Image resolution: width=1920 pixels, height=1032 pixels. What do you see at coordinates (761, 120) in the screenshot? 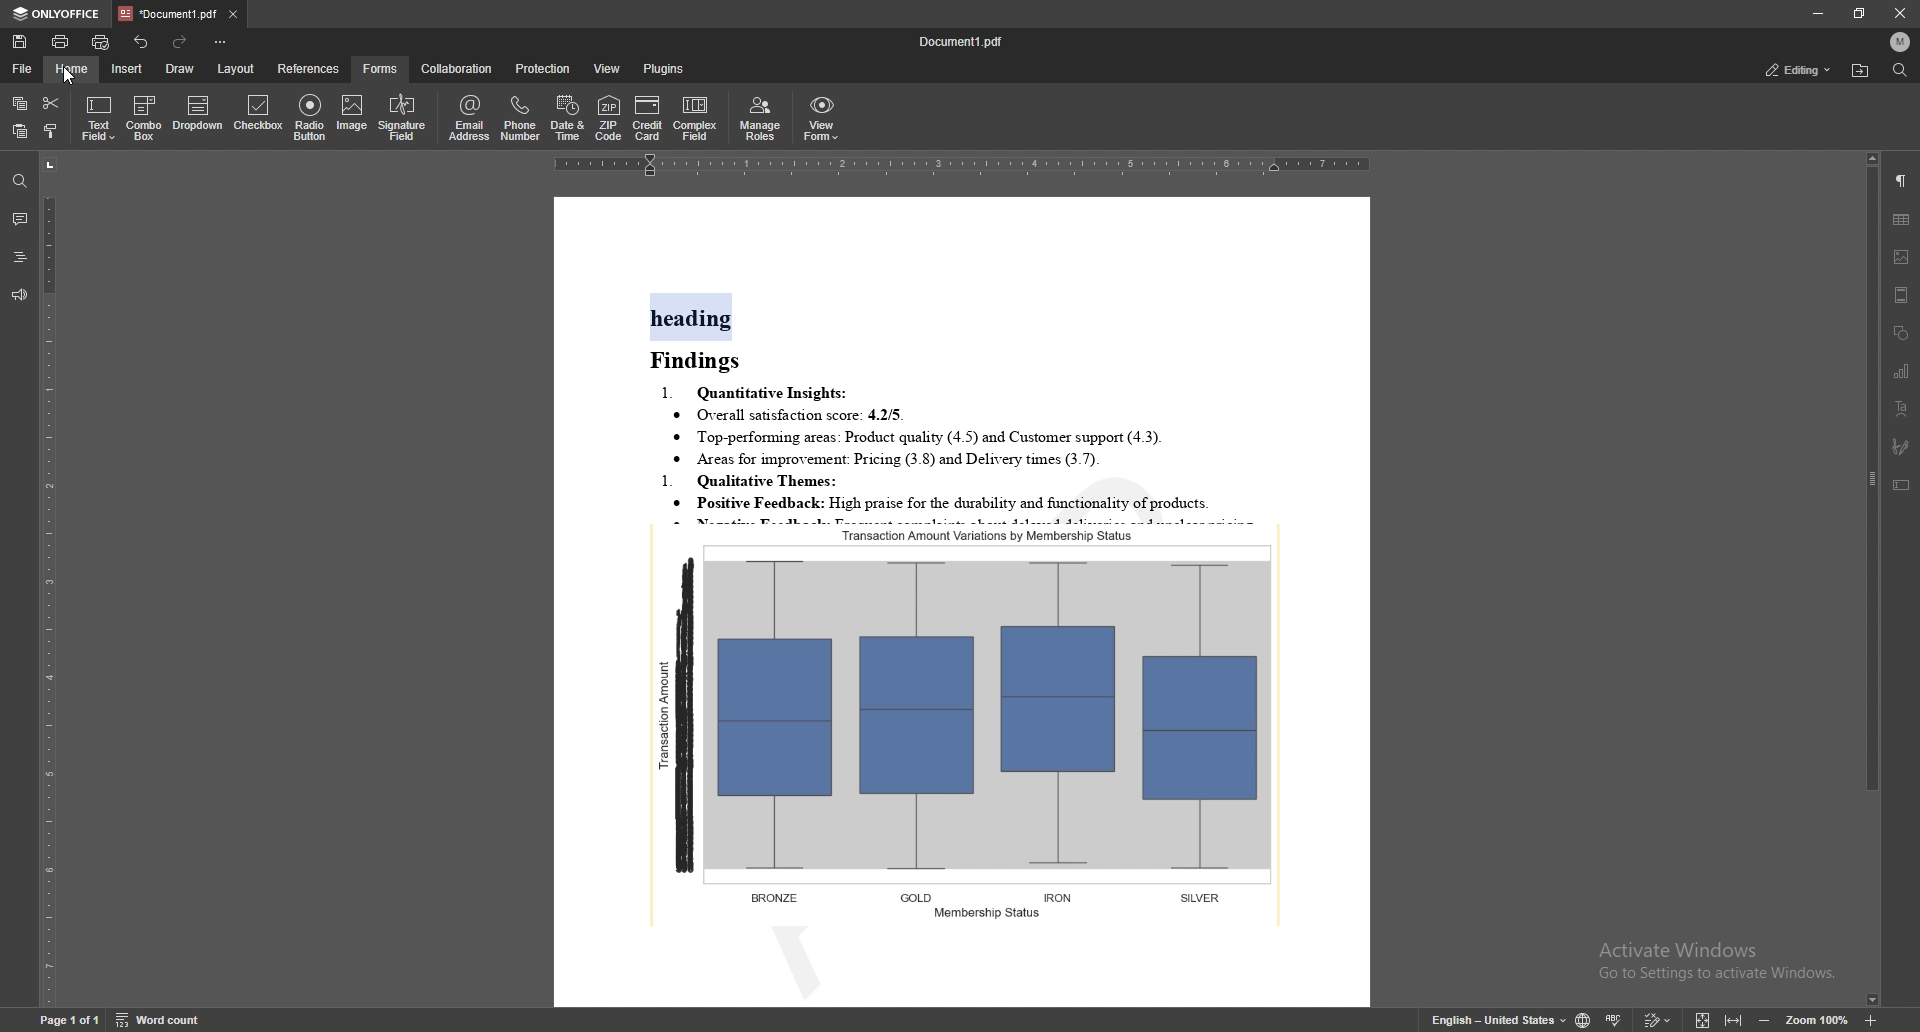
I see `manage roles` at bounding box center [761, 120].